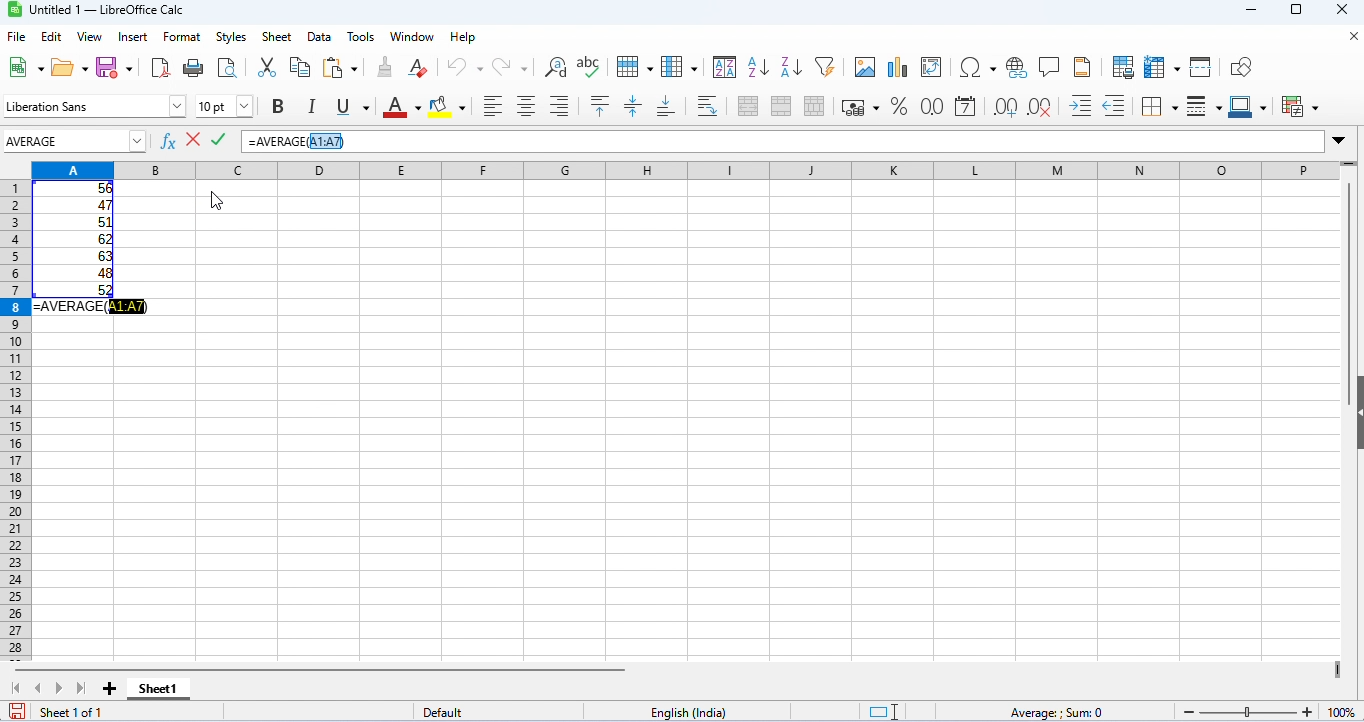 This screenshot has width=1364, height=722. What do you see at coordinates (898, 106) in the screenshot?
I see `format as percent` at bounding box center [898, 106].